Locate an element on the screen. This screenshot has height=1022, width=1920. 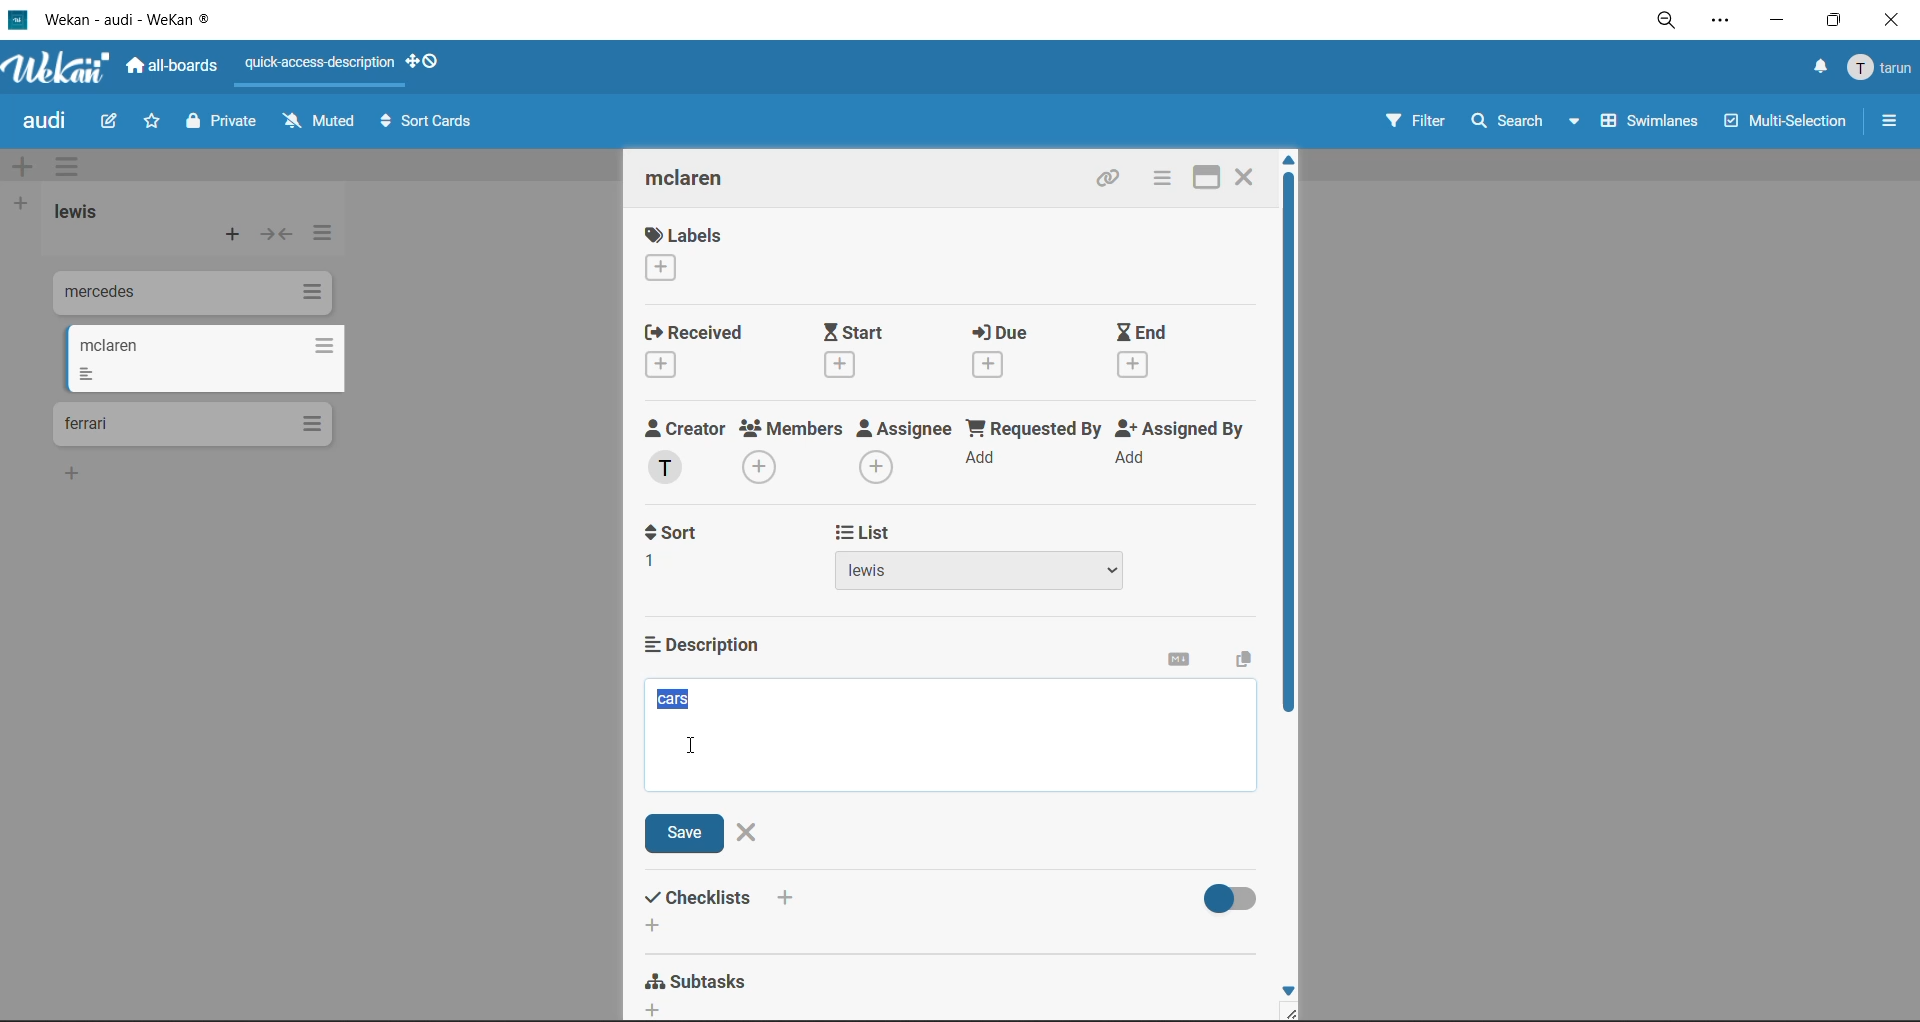
text cursor is located at coordinates (694, 748).